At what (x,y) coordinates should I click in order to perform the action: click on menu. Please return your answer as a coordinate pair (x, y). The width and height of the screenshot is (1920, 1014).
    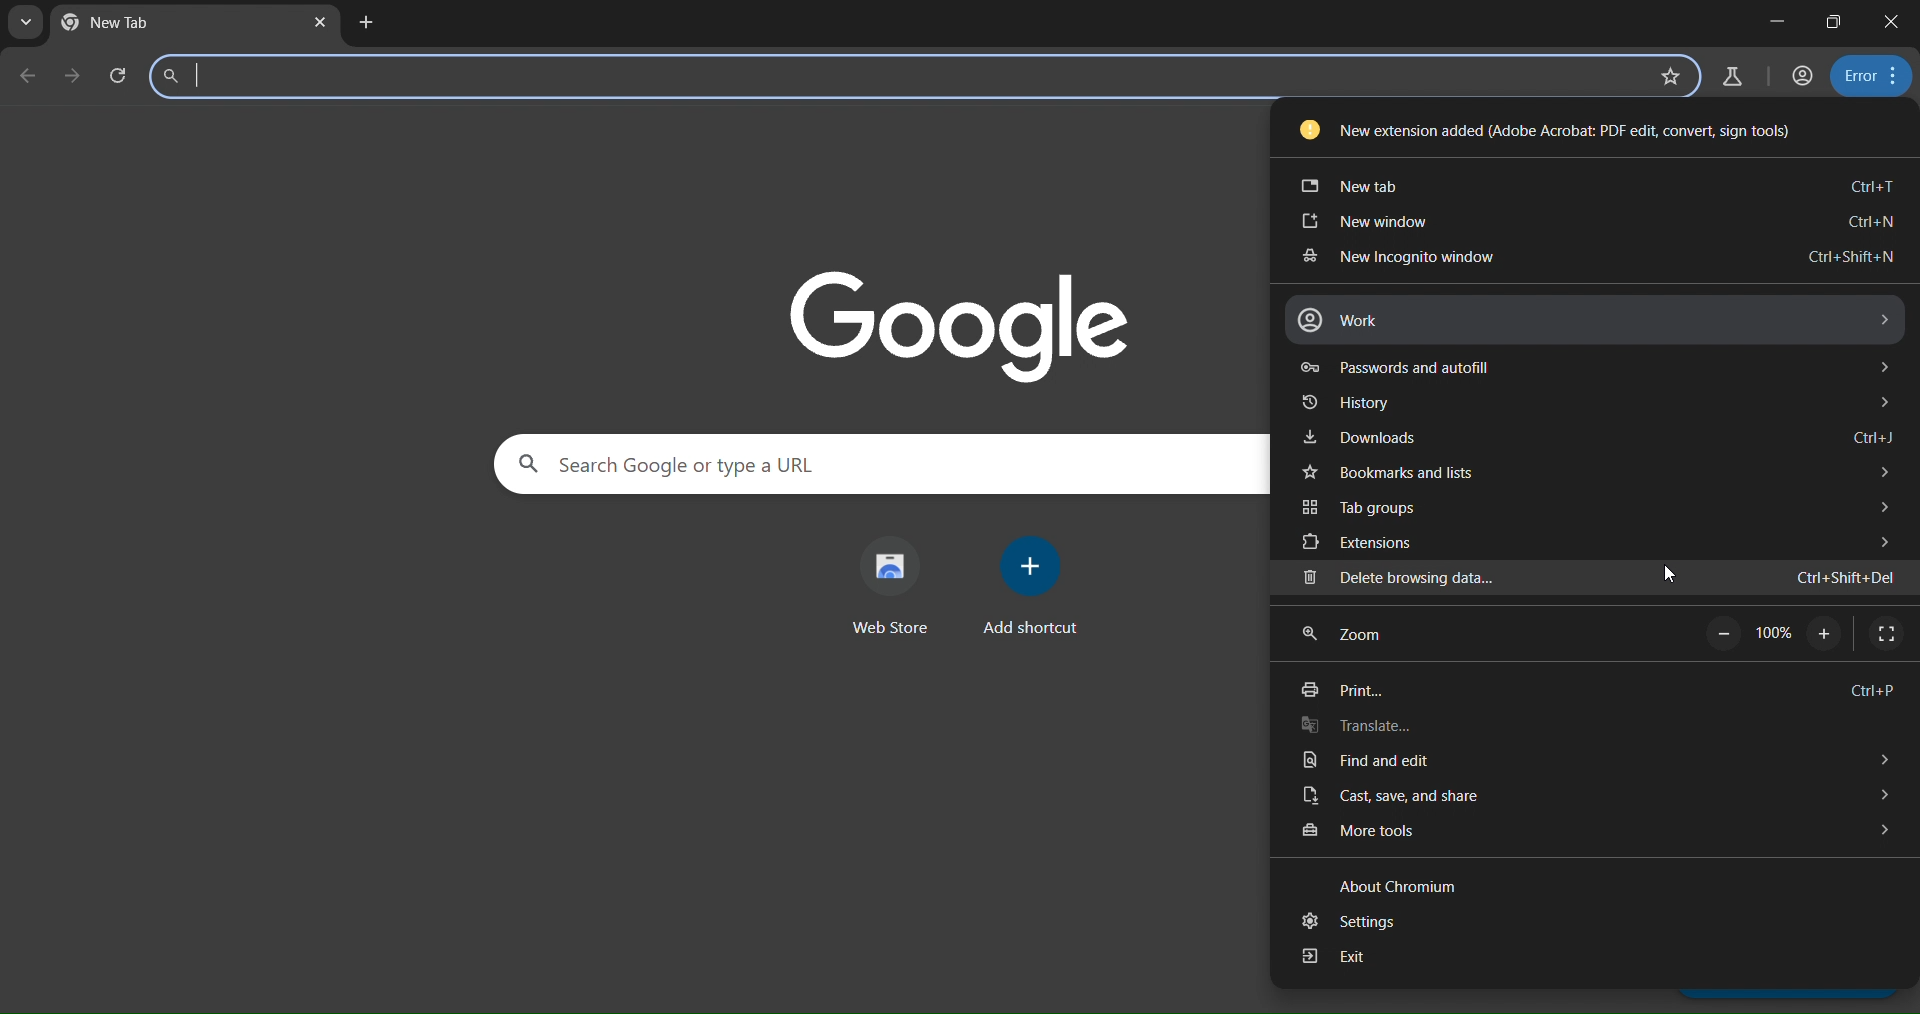
    Looking at the image, I should click on (1872, 76).